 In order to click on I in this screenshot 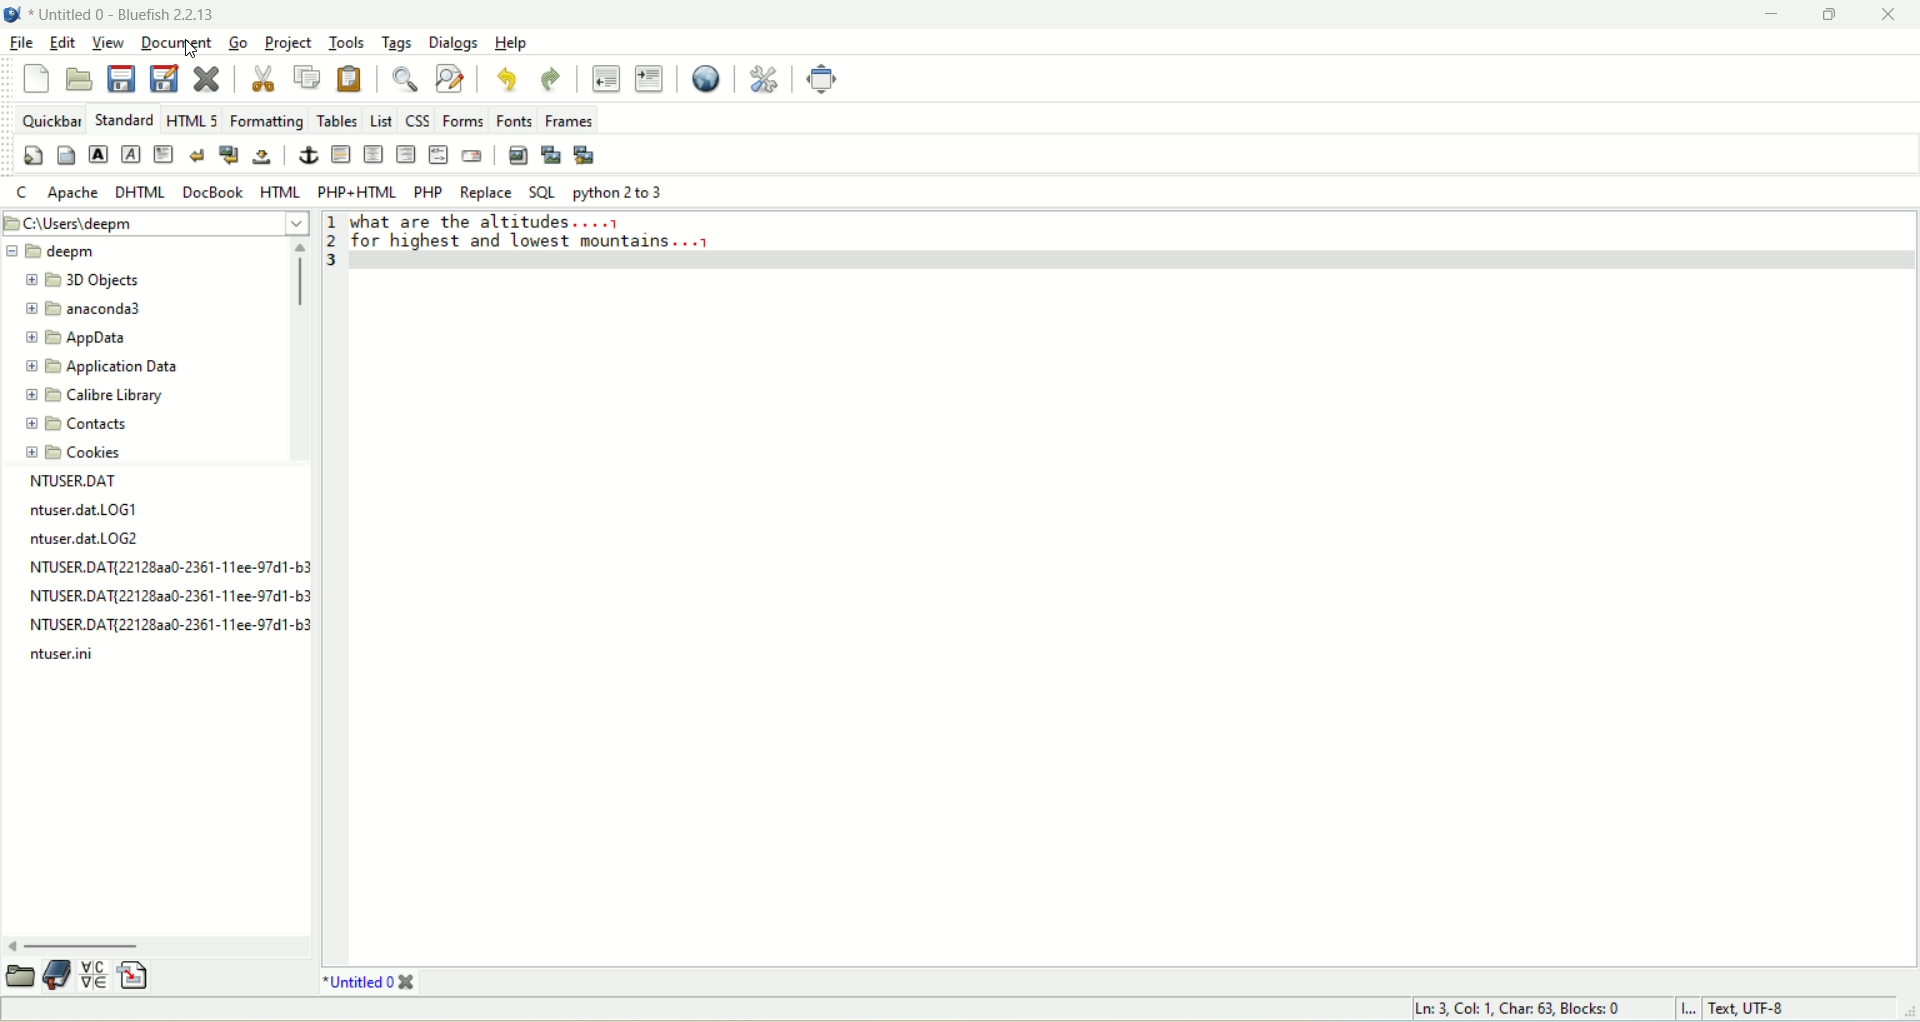, I will do `click(1690, 1010)`.